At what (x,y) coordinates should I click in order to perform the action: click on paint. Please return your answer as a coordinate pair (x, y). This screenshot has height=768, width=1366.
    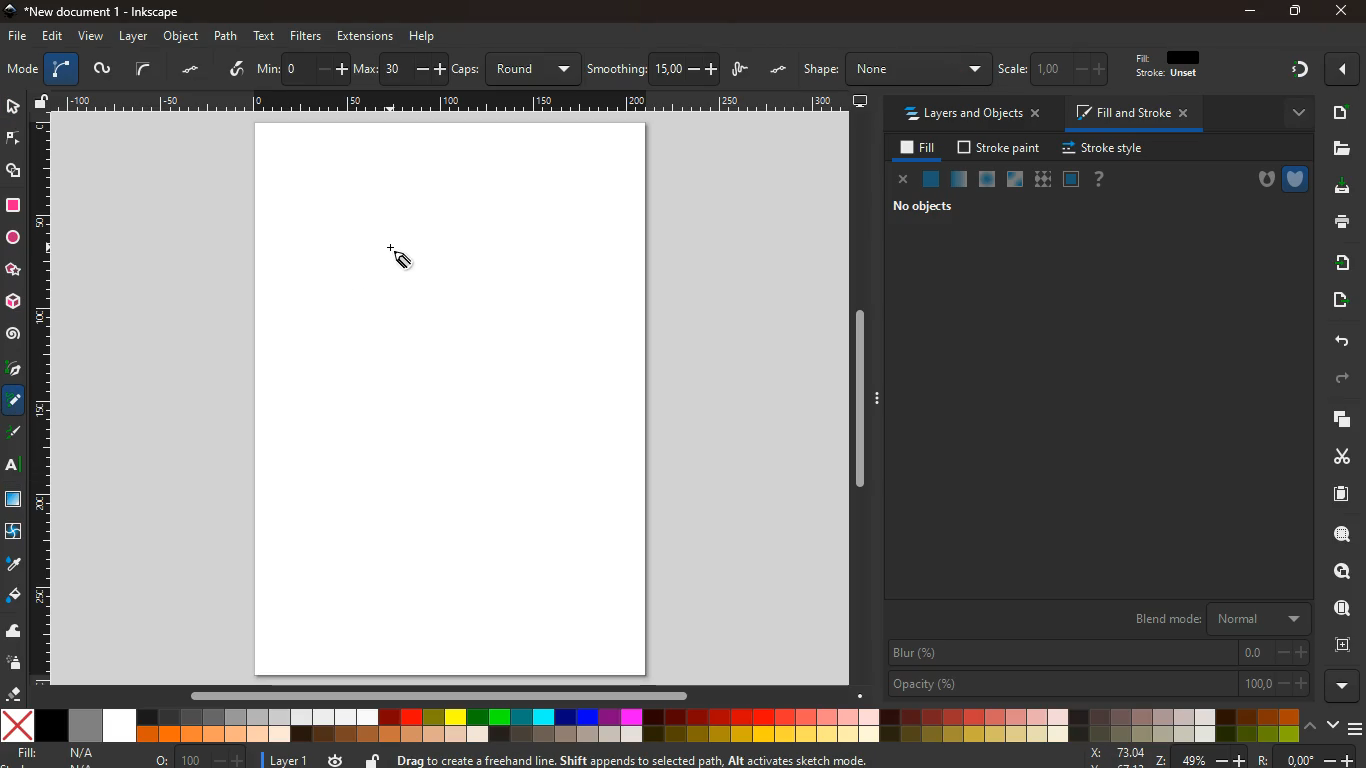
    Looking at the image, I should click on (15, 596).